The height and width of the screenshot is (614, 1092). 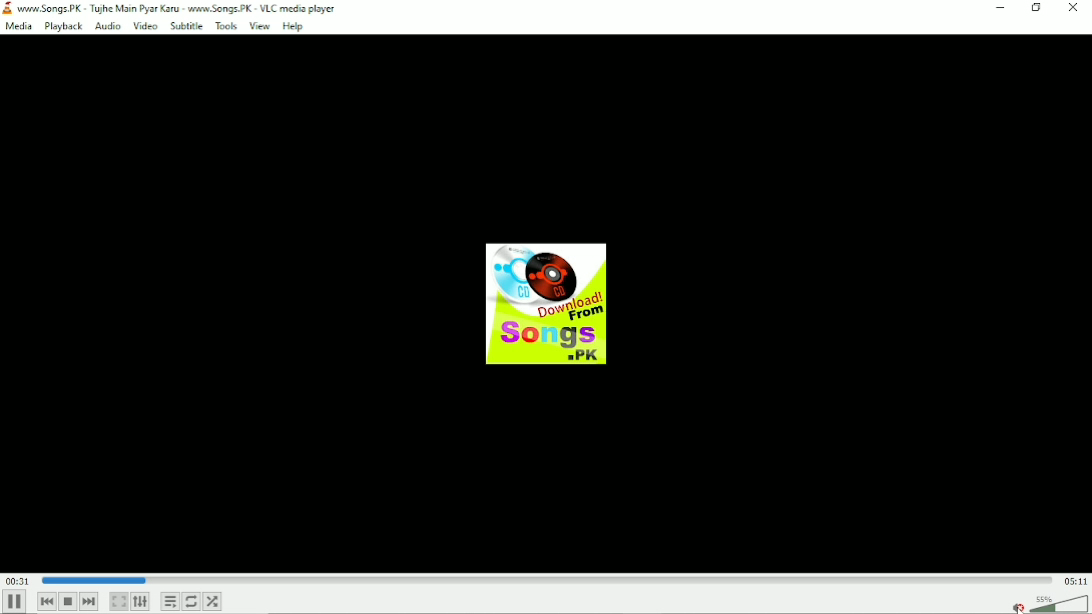 I want to click on Play duration, so click(x=546, y=579).